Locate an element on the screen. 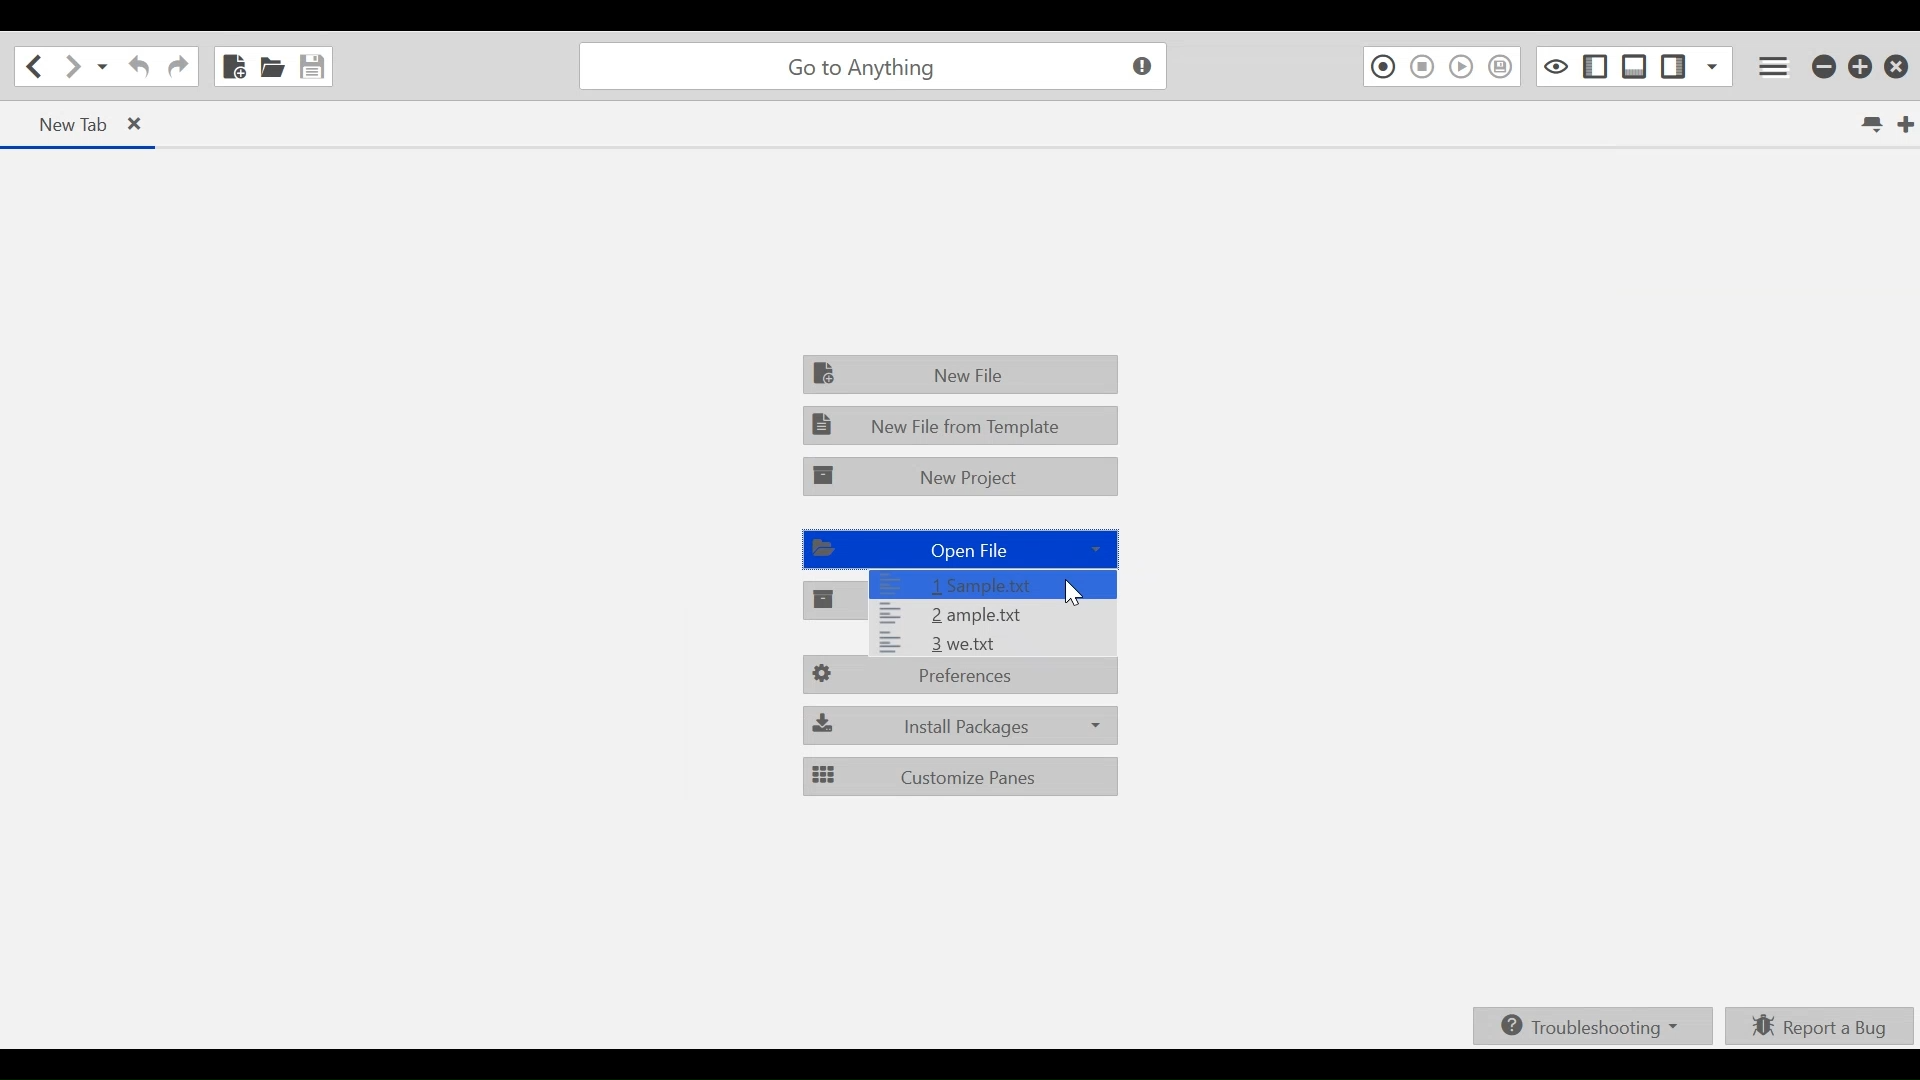 The height and width of the screenshot is (1080, 1920). Open File is located at coordinates (272, 65).